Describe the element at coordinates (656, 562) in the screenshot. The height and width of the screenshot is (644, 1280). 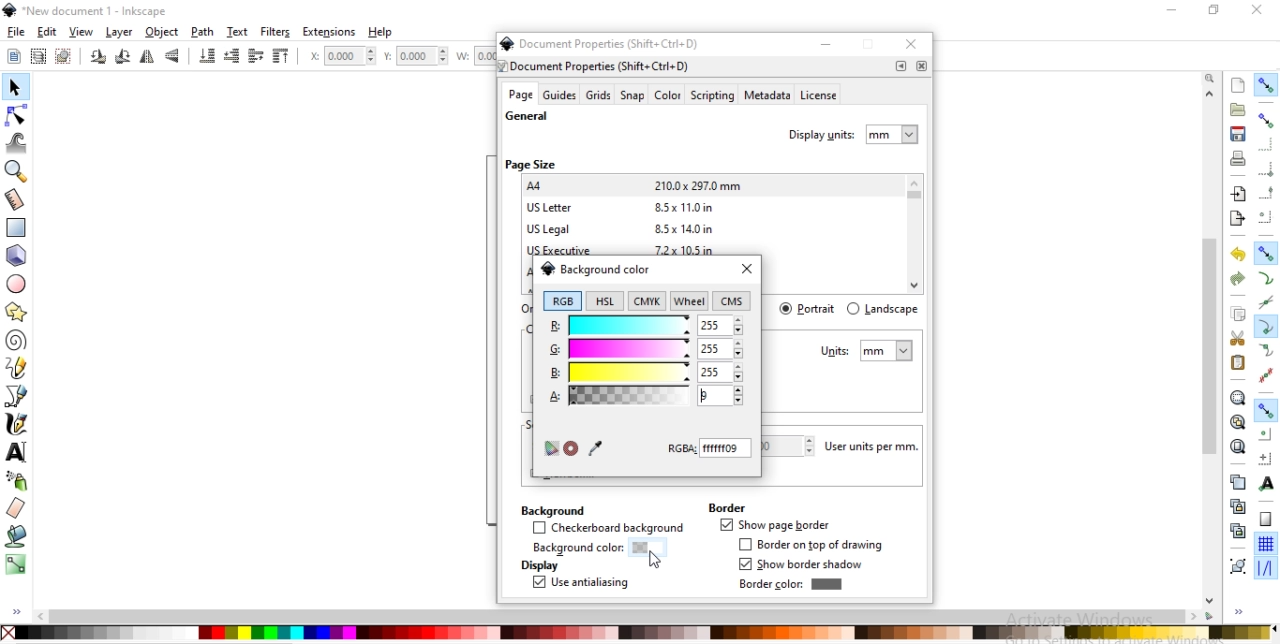
I see `cursor` at that location.